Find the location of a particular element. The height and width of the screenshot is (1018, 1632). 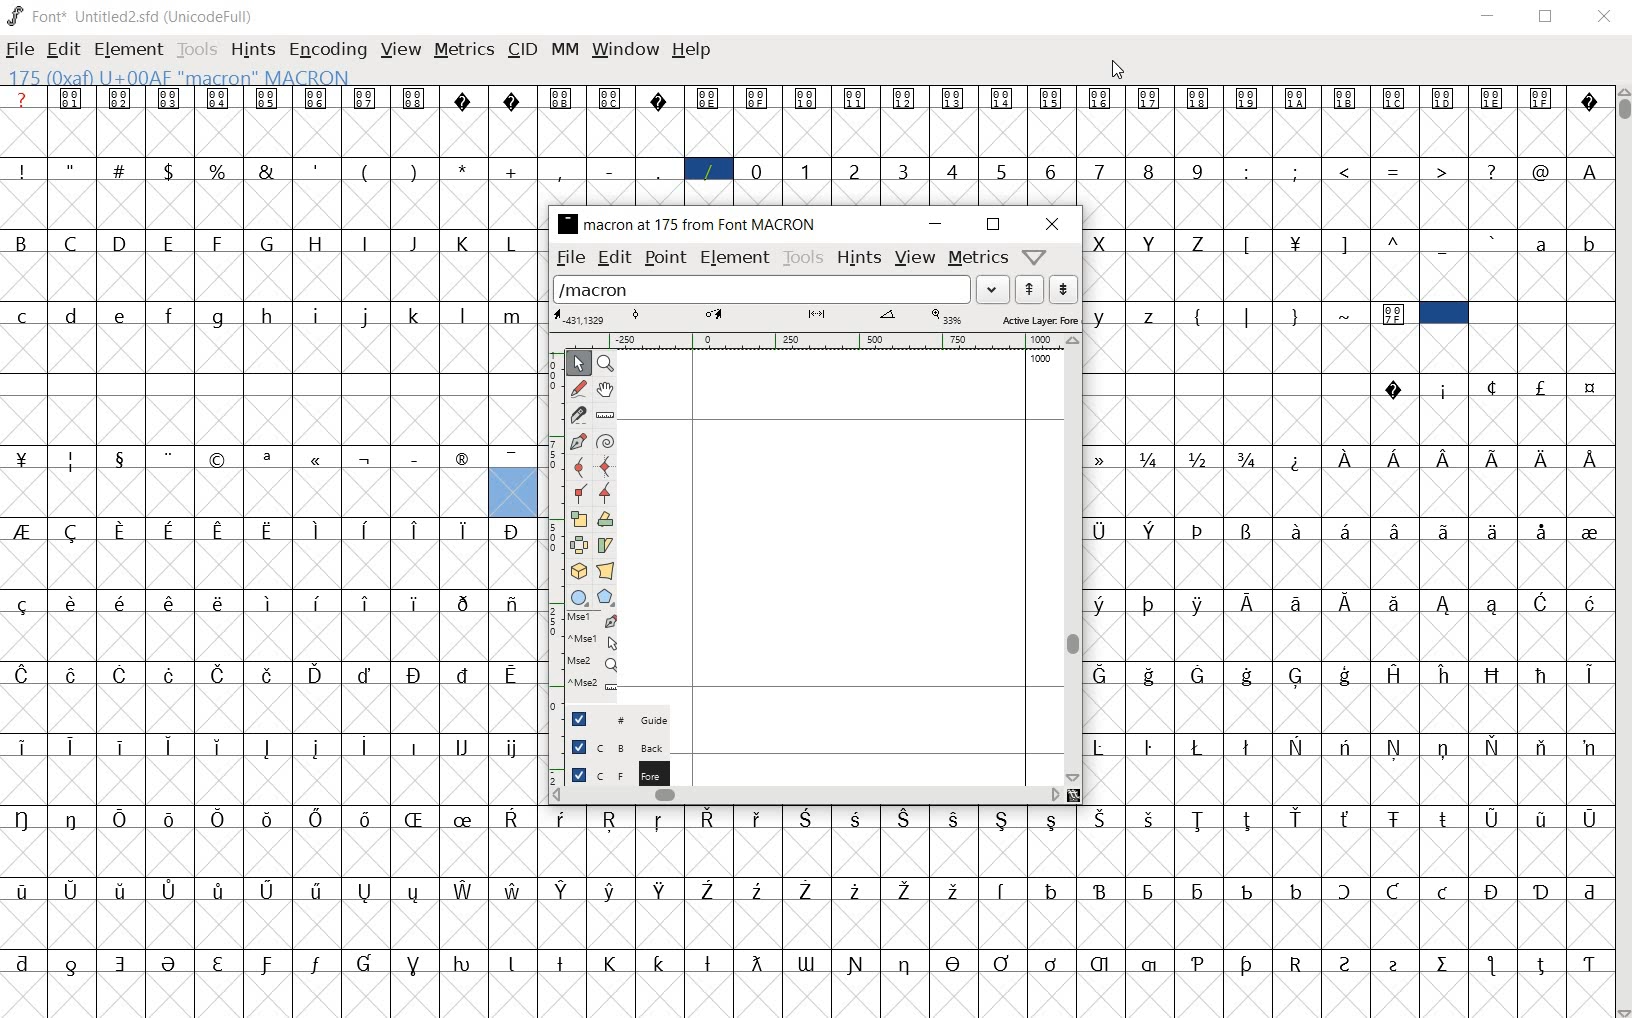

empty spaces is located at coordinates (1543, 313).